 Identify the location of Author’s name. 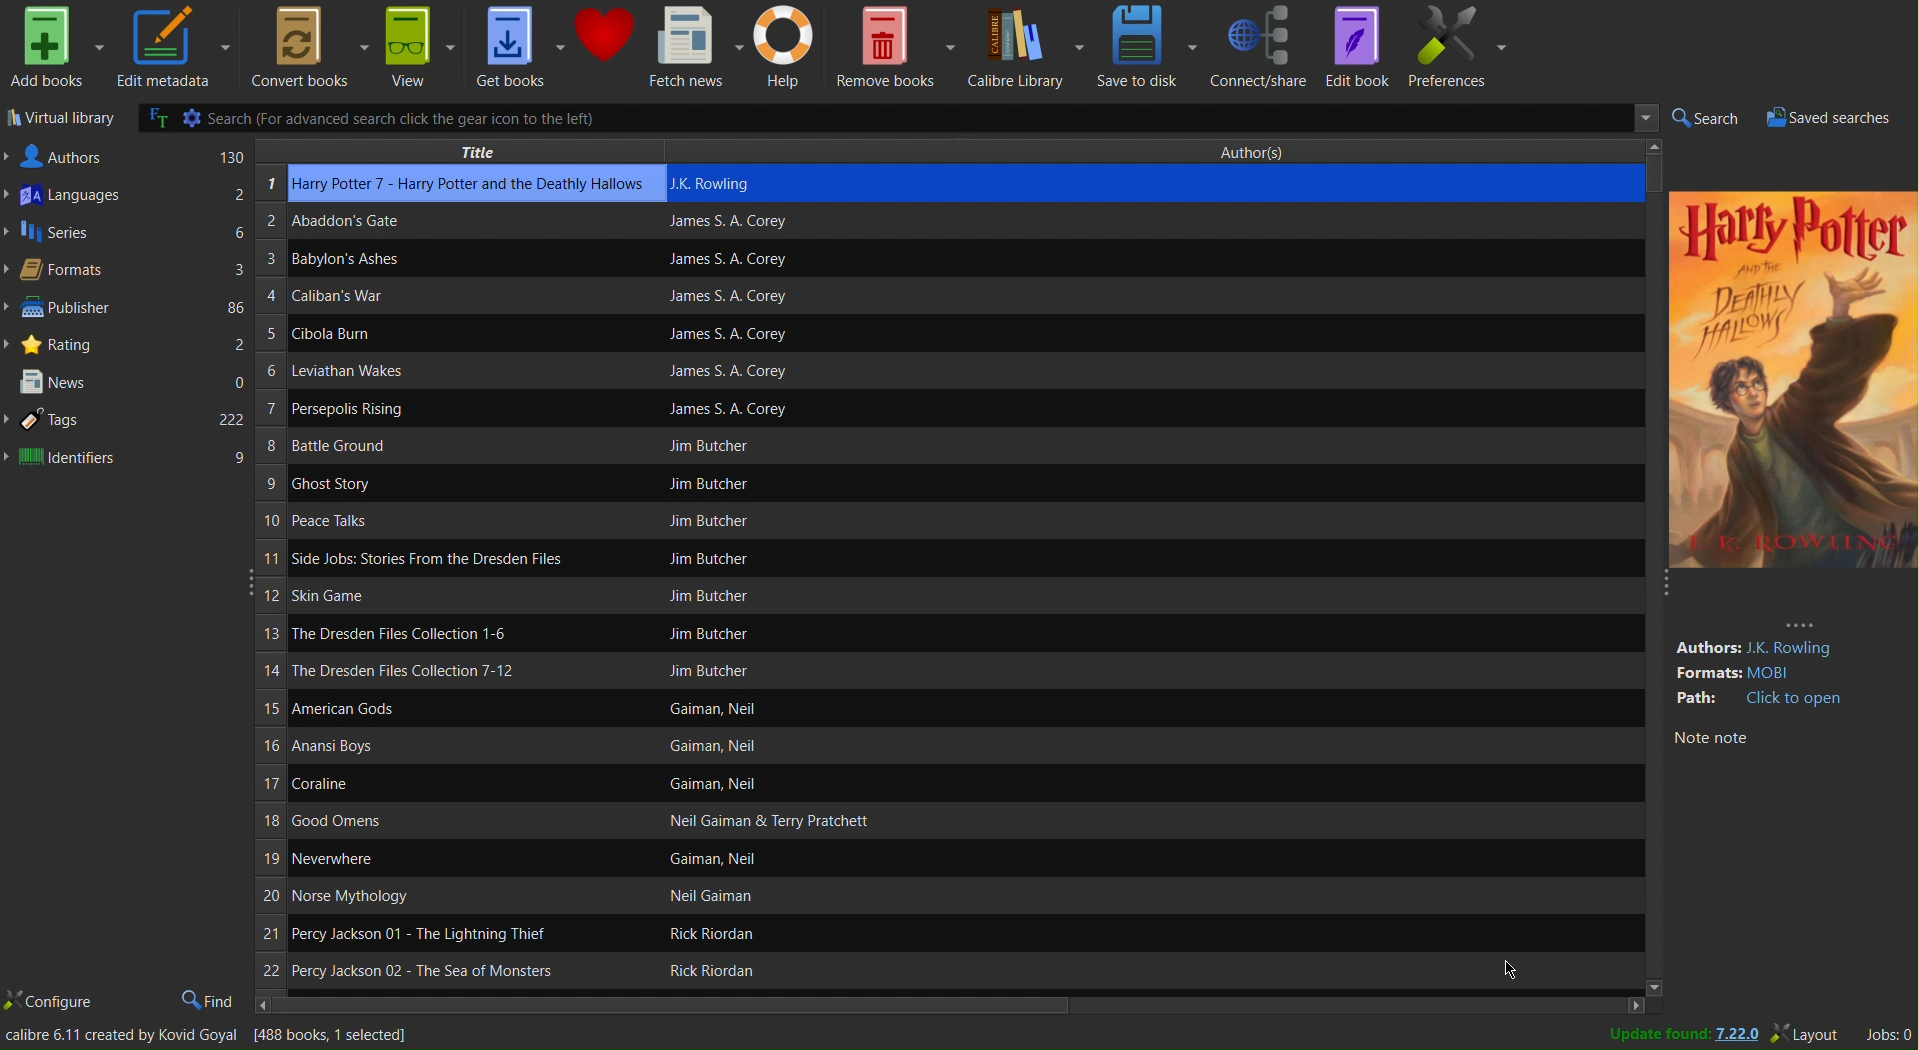
(985, 374).